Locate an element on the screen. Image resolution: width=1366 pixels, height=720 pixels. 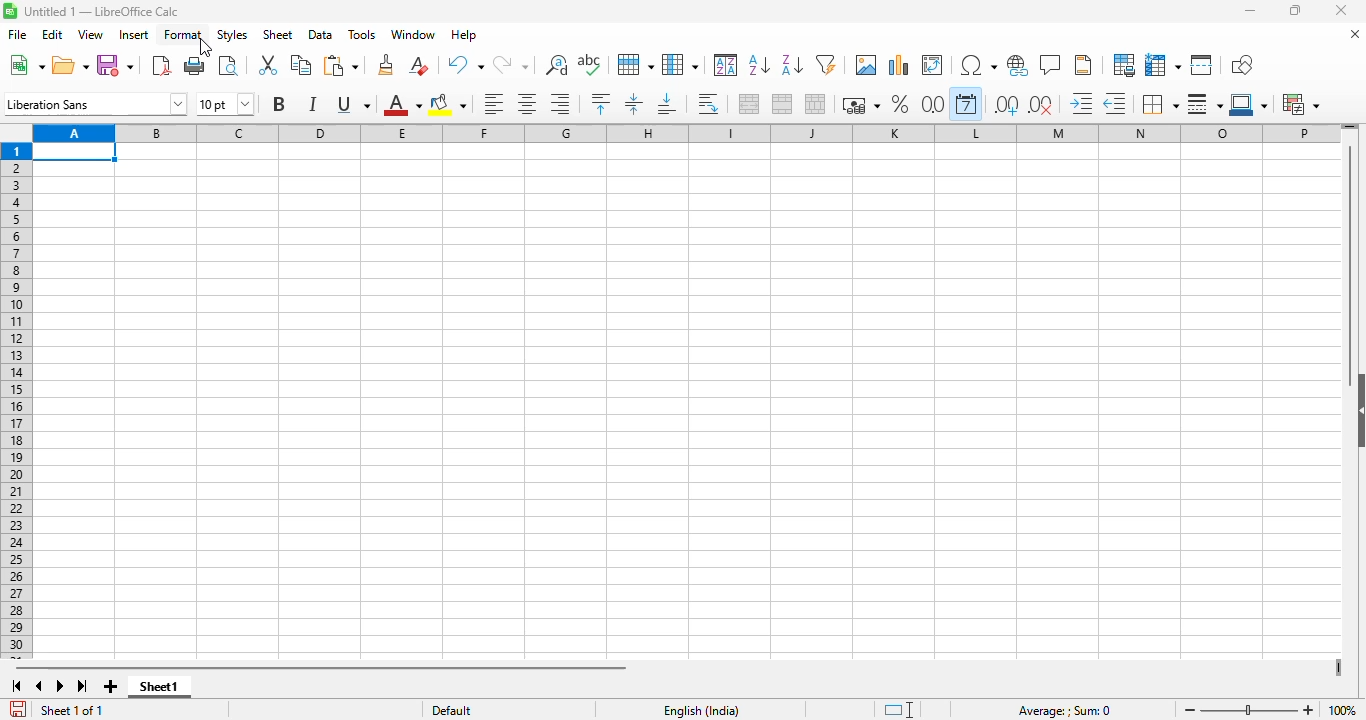
decrease indent is located at coordinates (1115, 104).